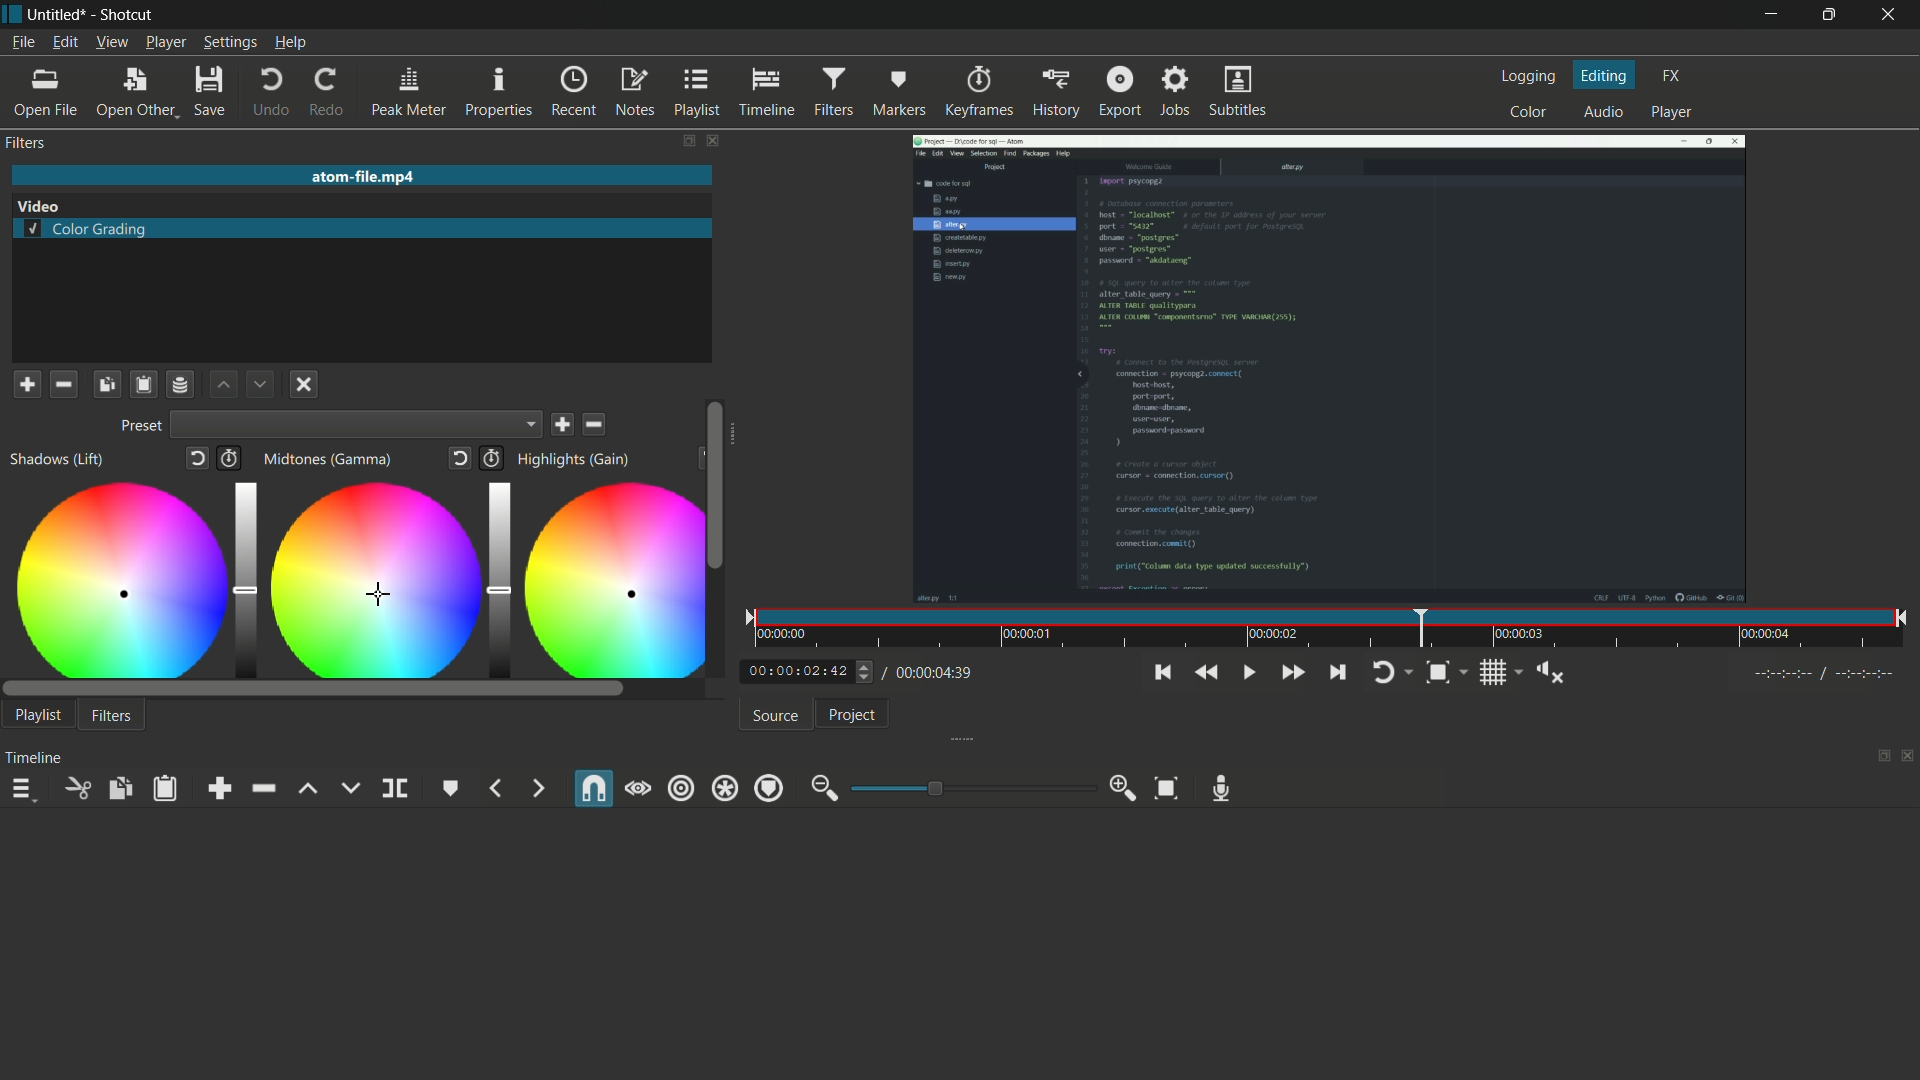 This screenshot has height=1080, width=1920. Describe the element at coordinates (224, 789) in the screenshot. I see `append` at that location.